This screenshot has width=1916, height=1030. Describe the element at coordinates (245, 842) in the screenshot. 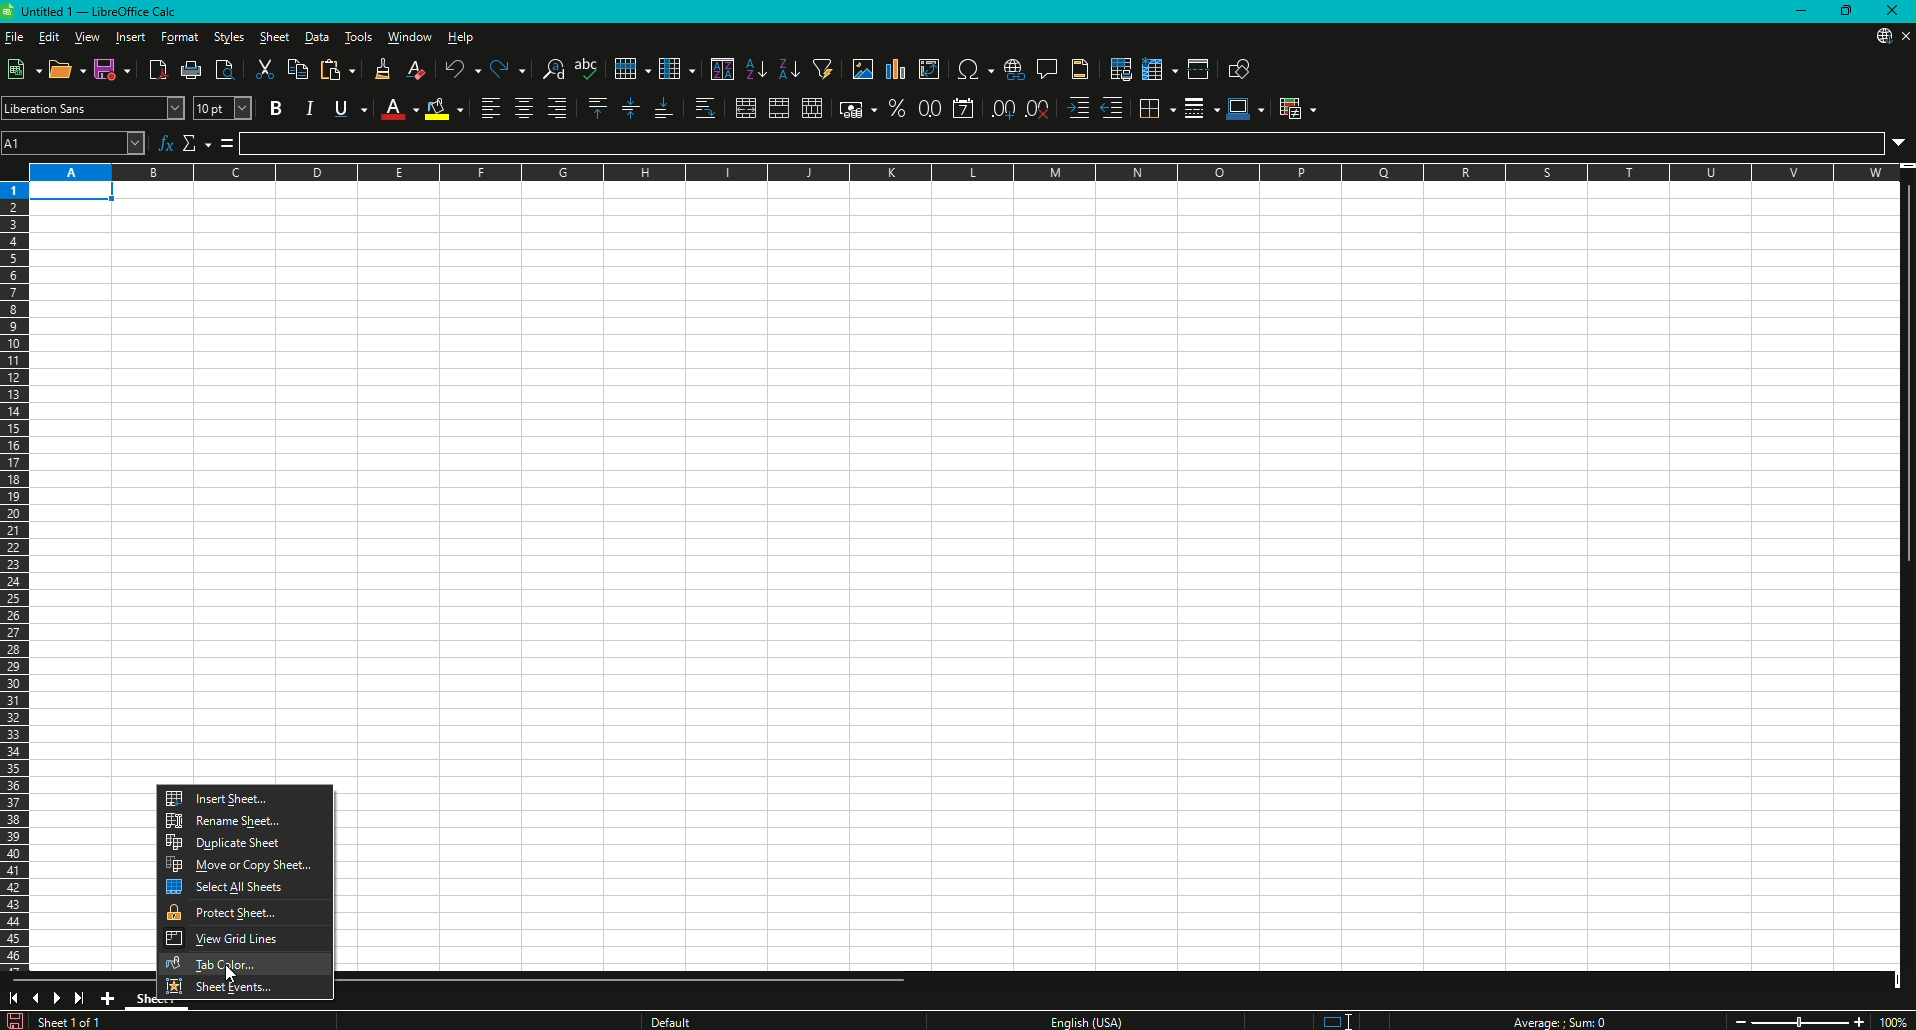

I see `Duplicate Sheet` at that location.